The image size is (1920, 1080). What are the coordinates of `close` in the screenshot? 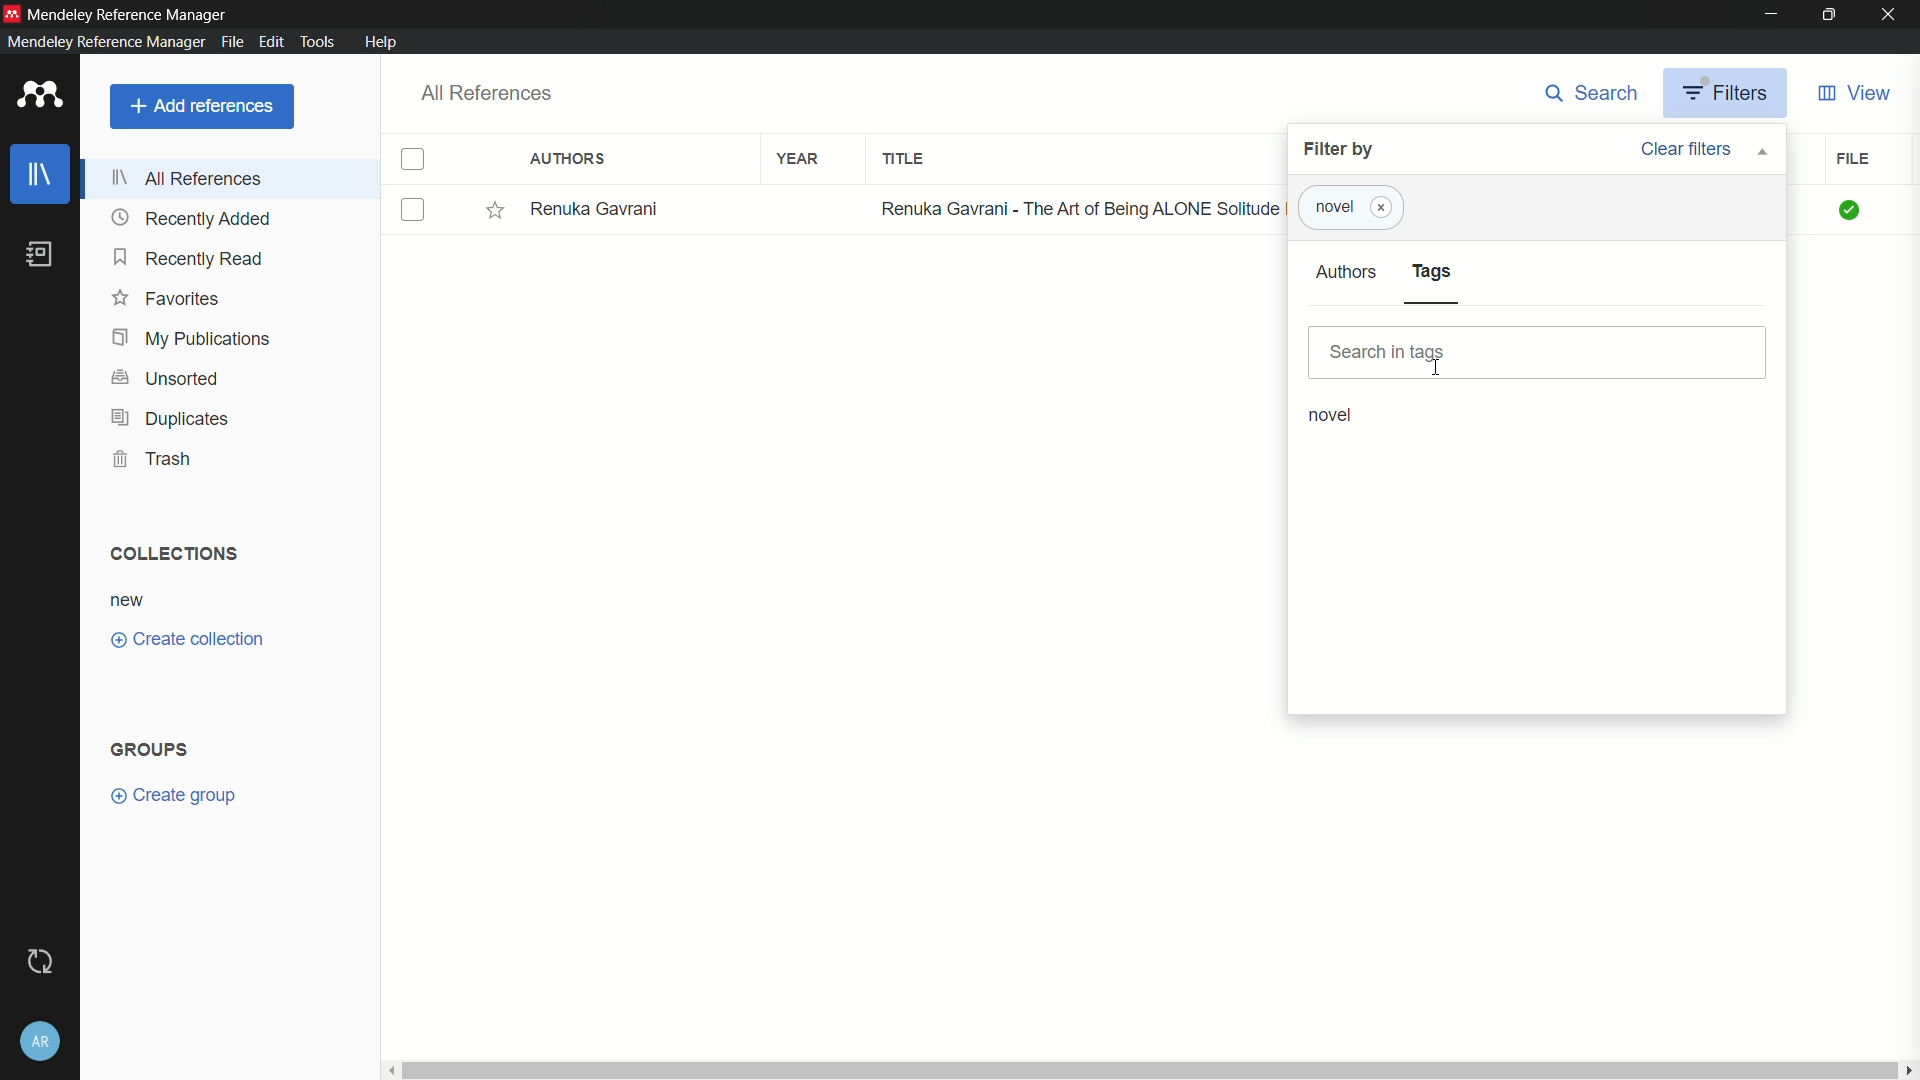 It's located at (1382, 208).